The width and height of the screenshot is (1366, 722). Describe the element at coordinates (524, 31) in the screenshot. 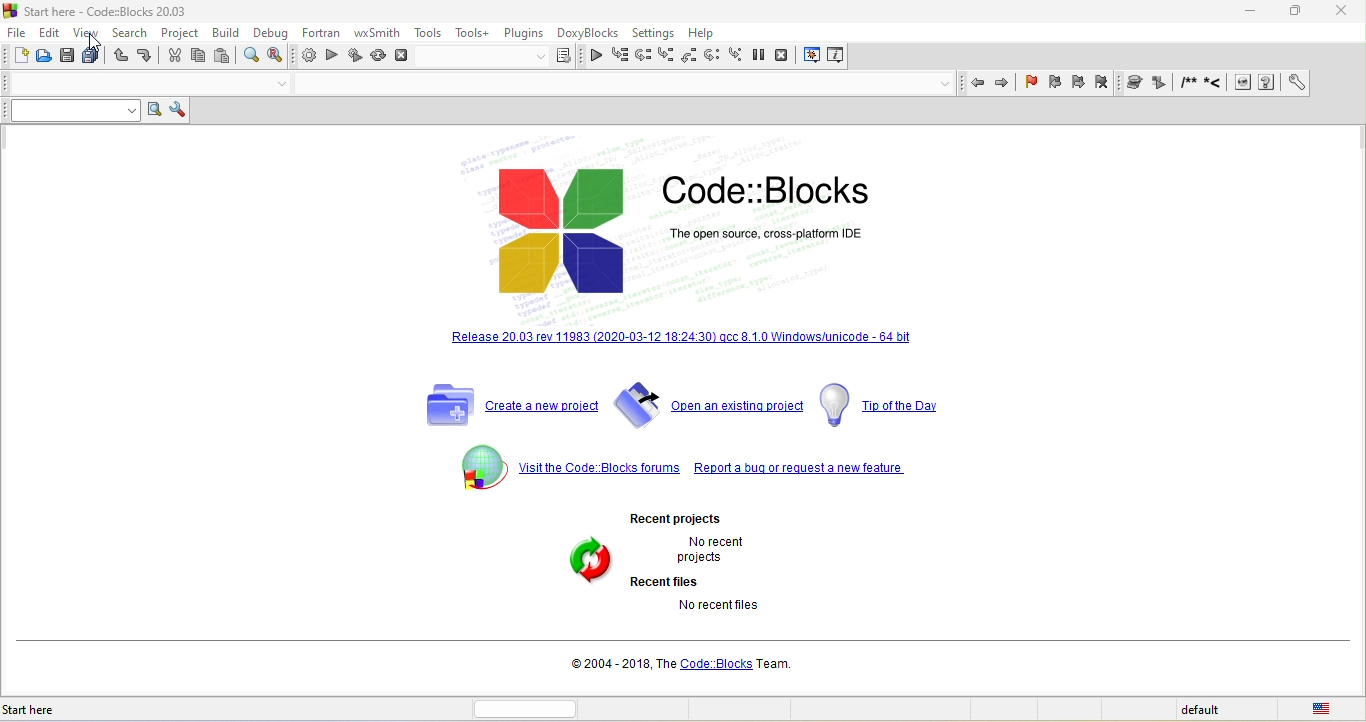

I see `plugins` at that location.